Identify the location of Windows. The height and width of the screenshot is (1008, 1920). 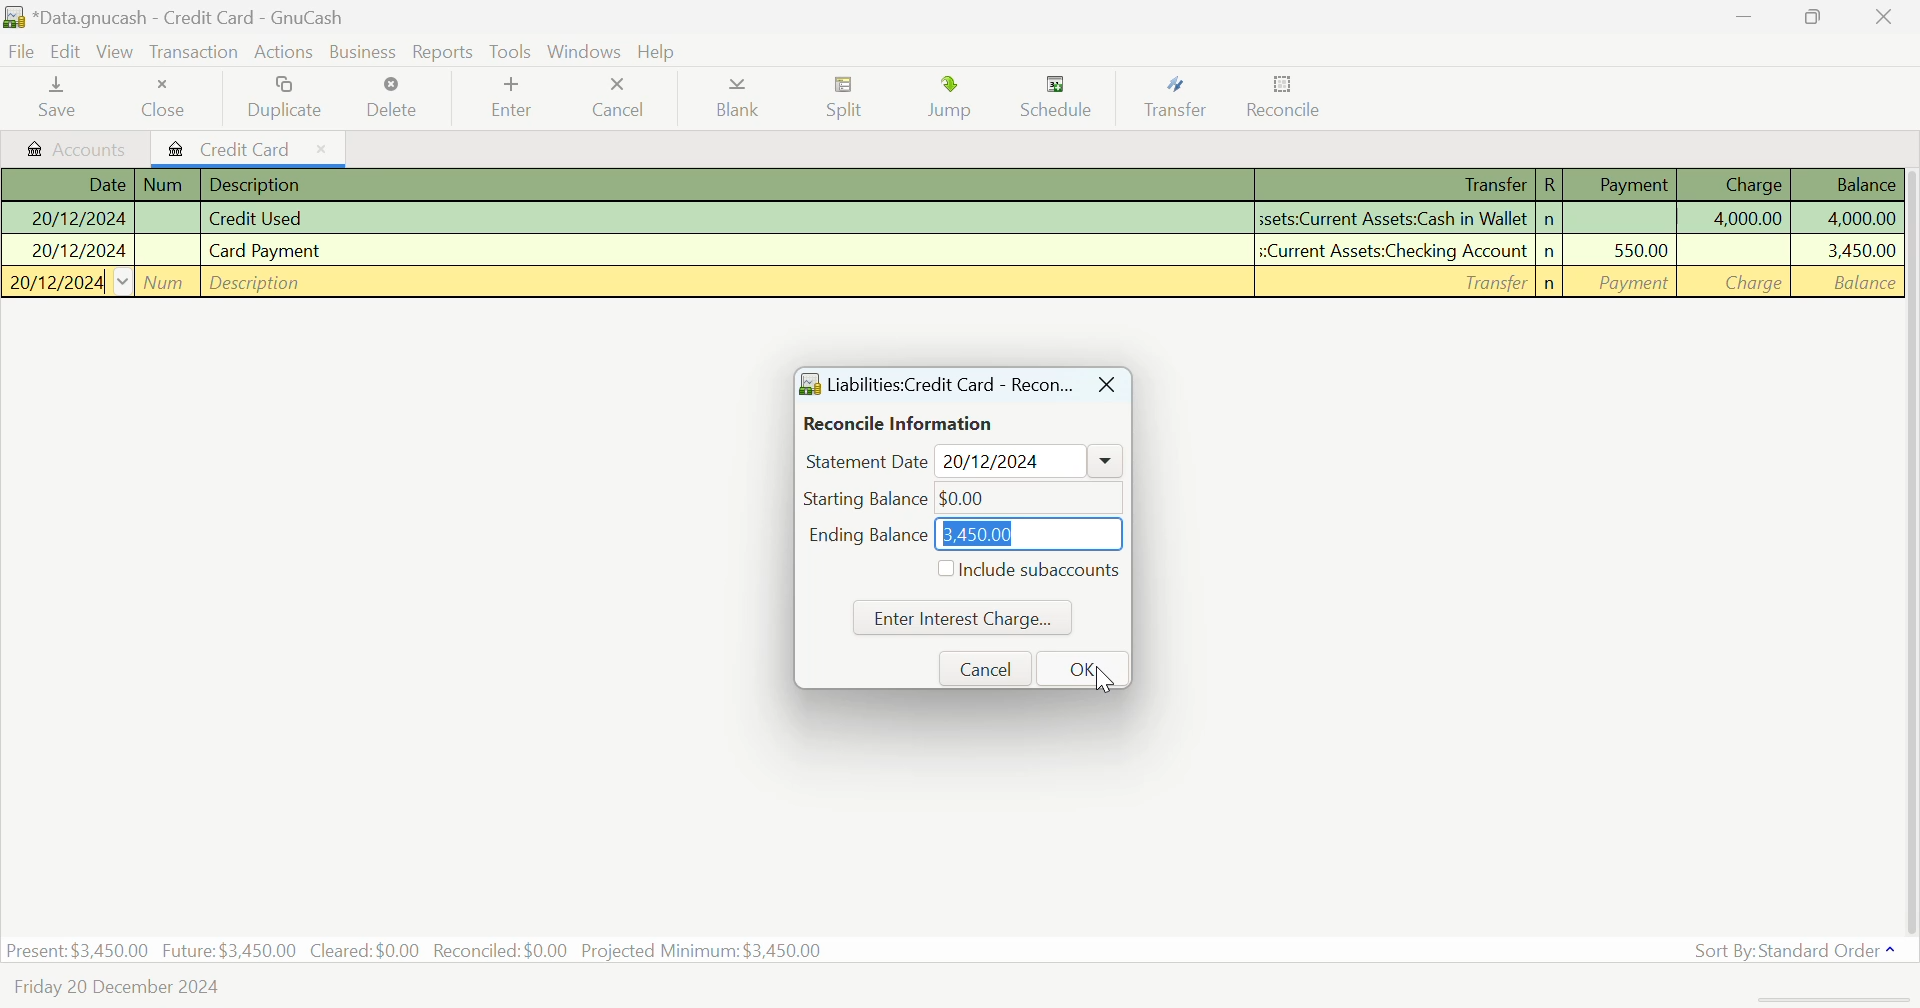
(584, 50).